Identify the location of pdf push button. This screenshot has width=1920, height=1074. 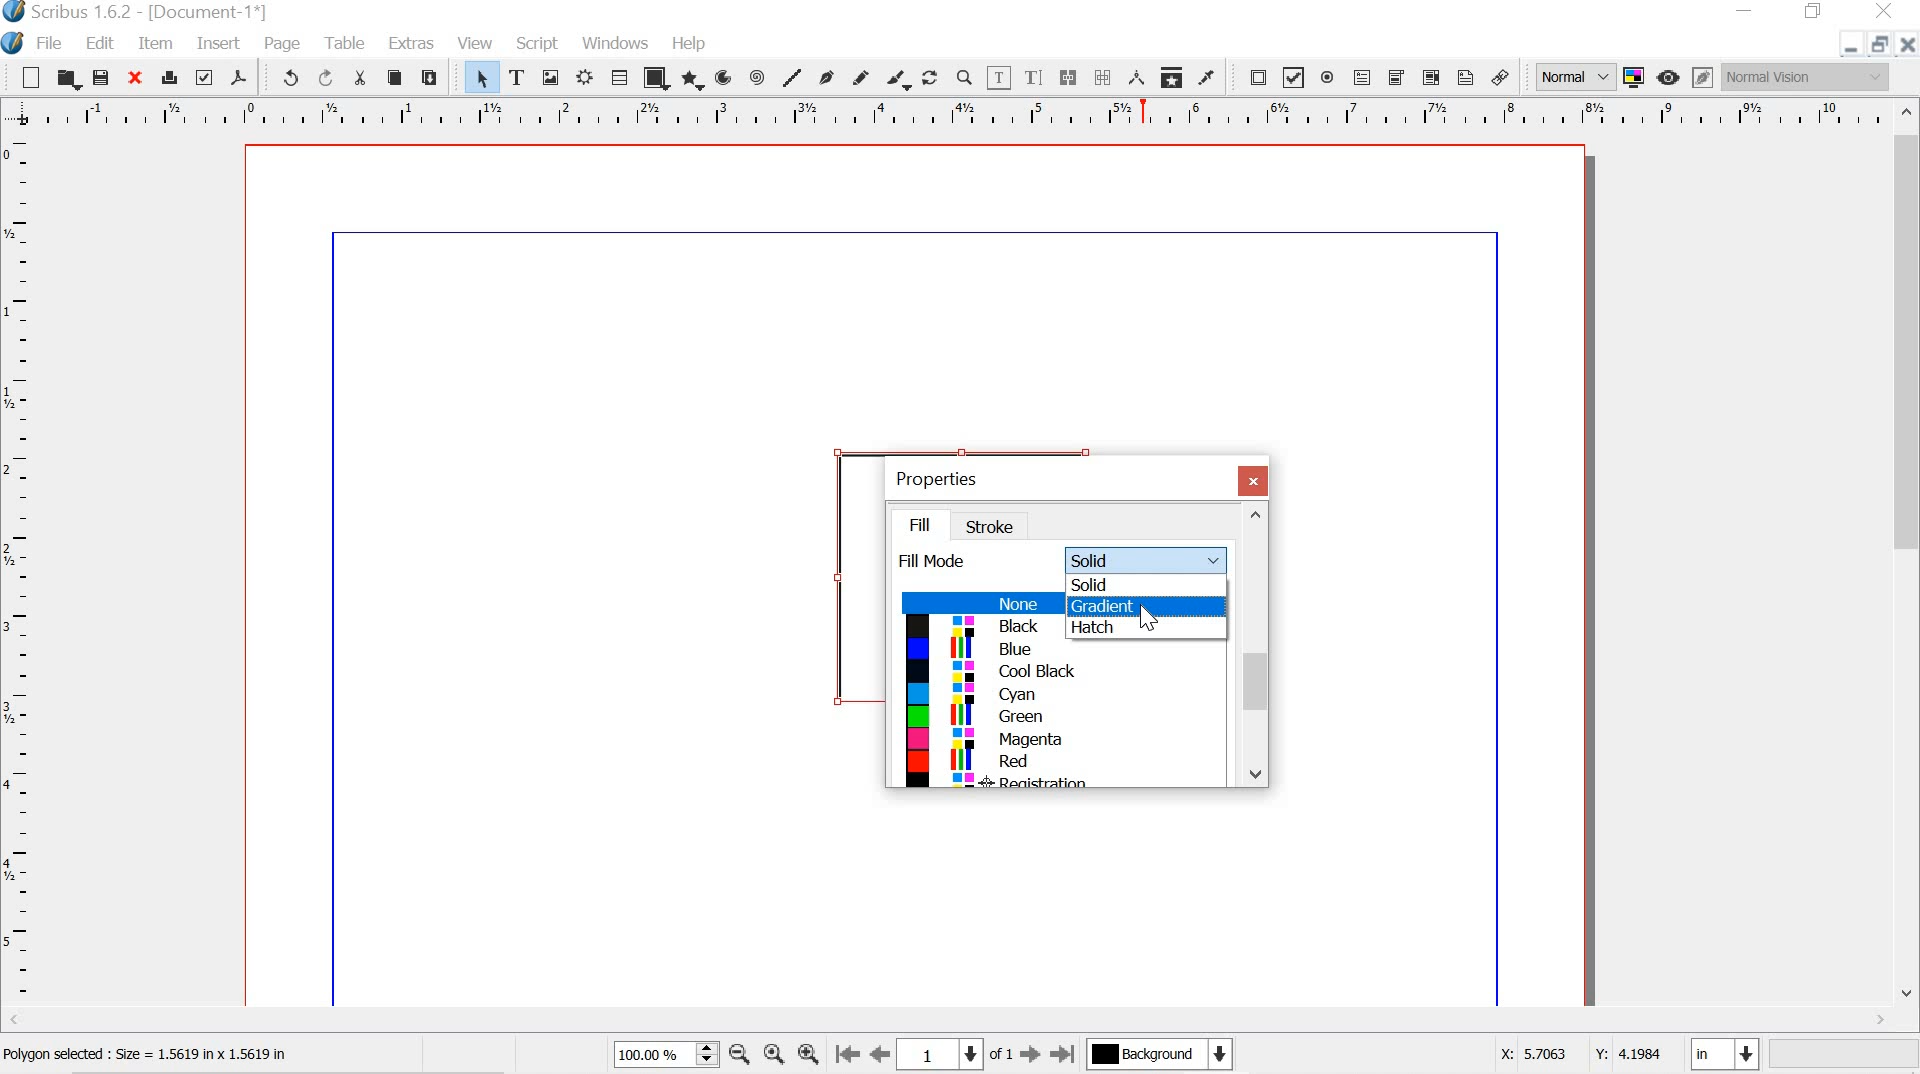
(1256, 76).